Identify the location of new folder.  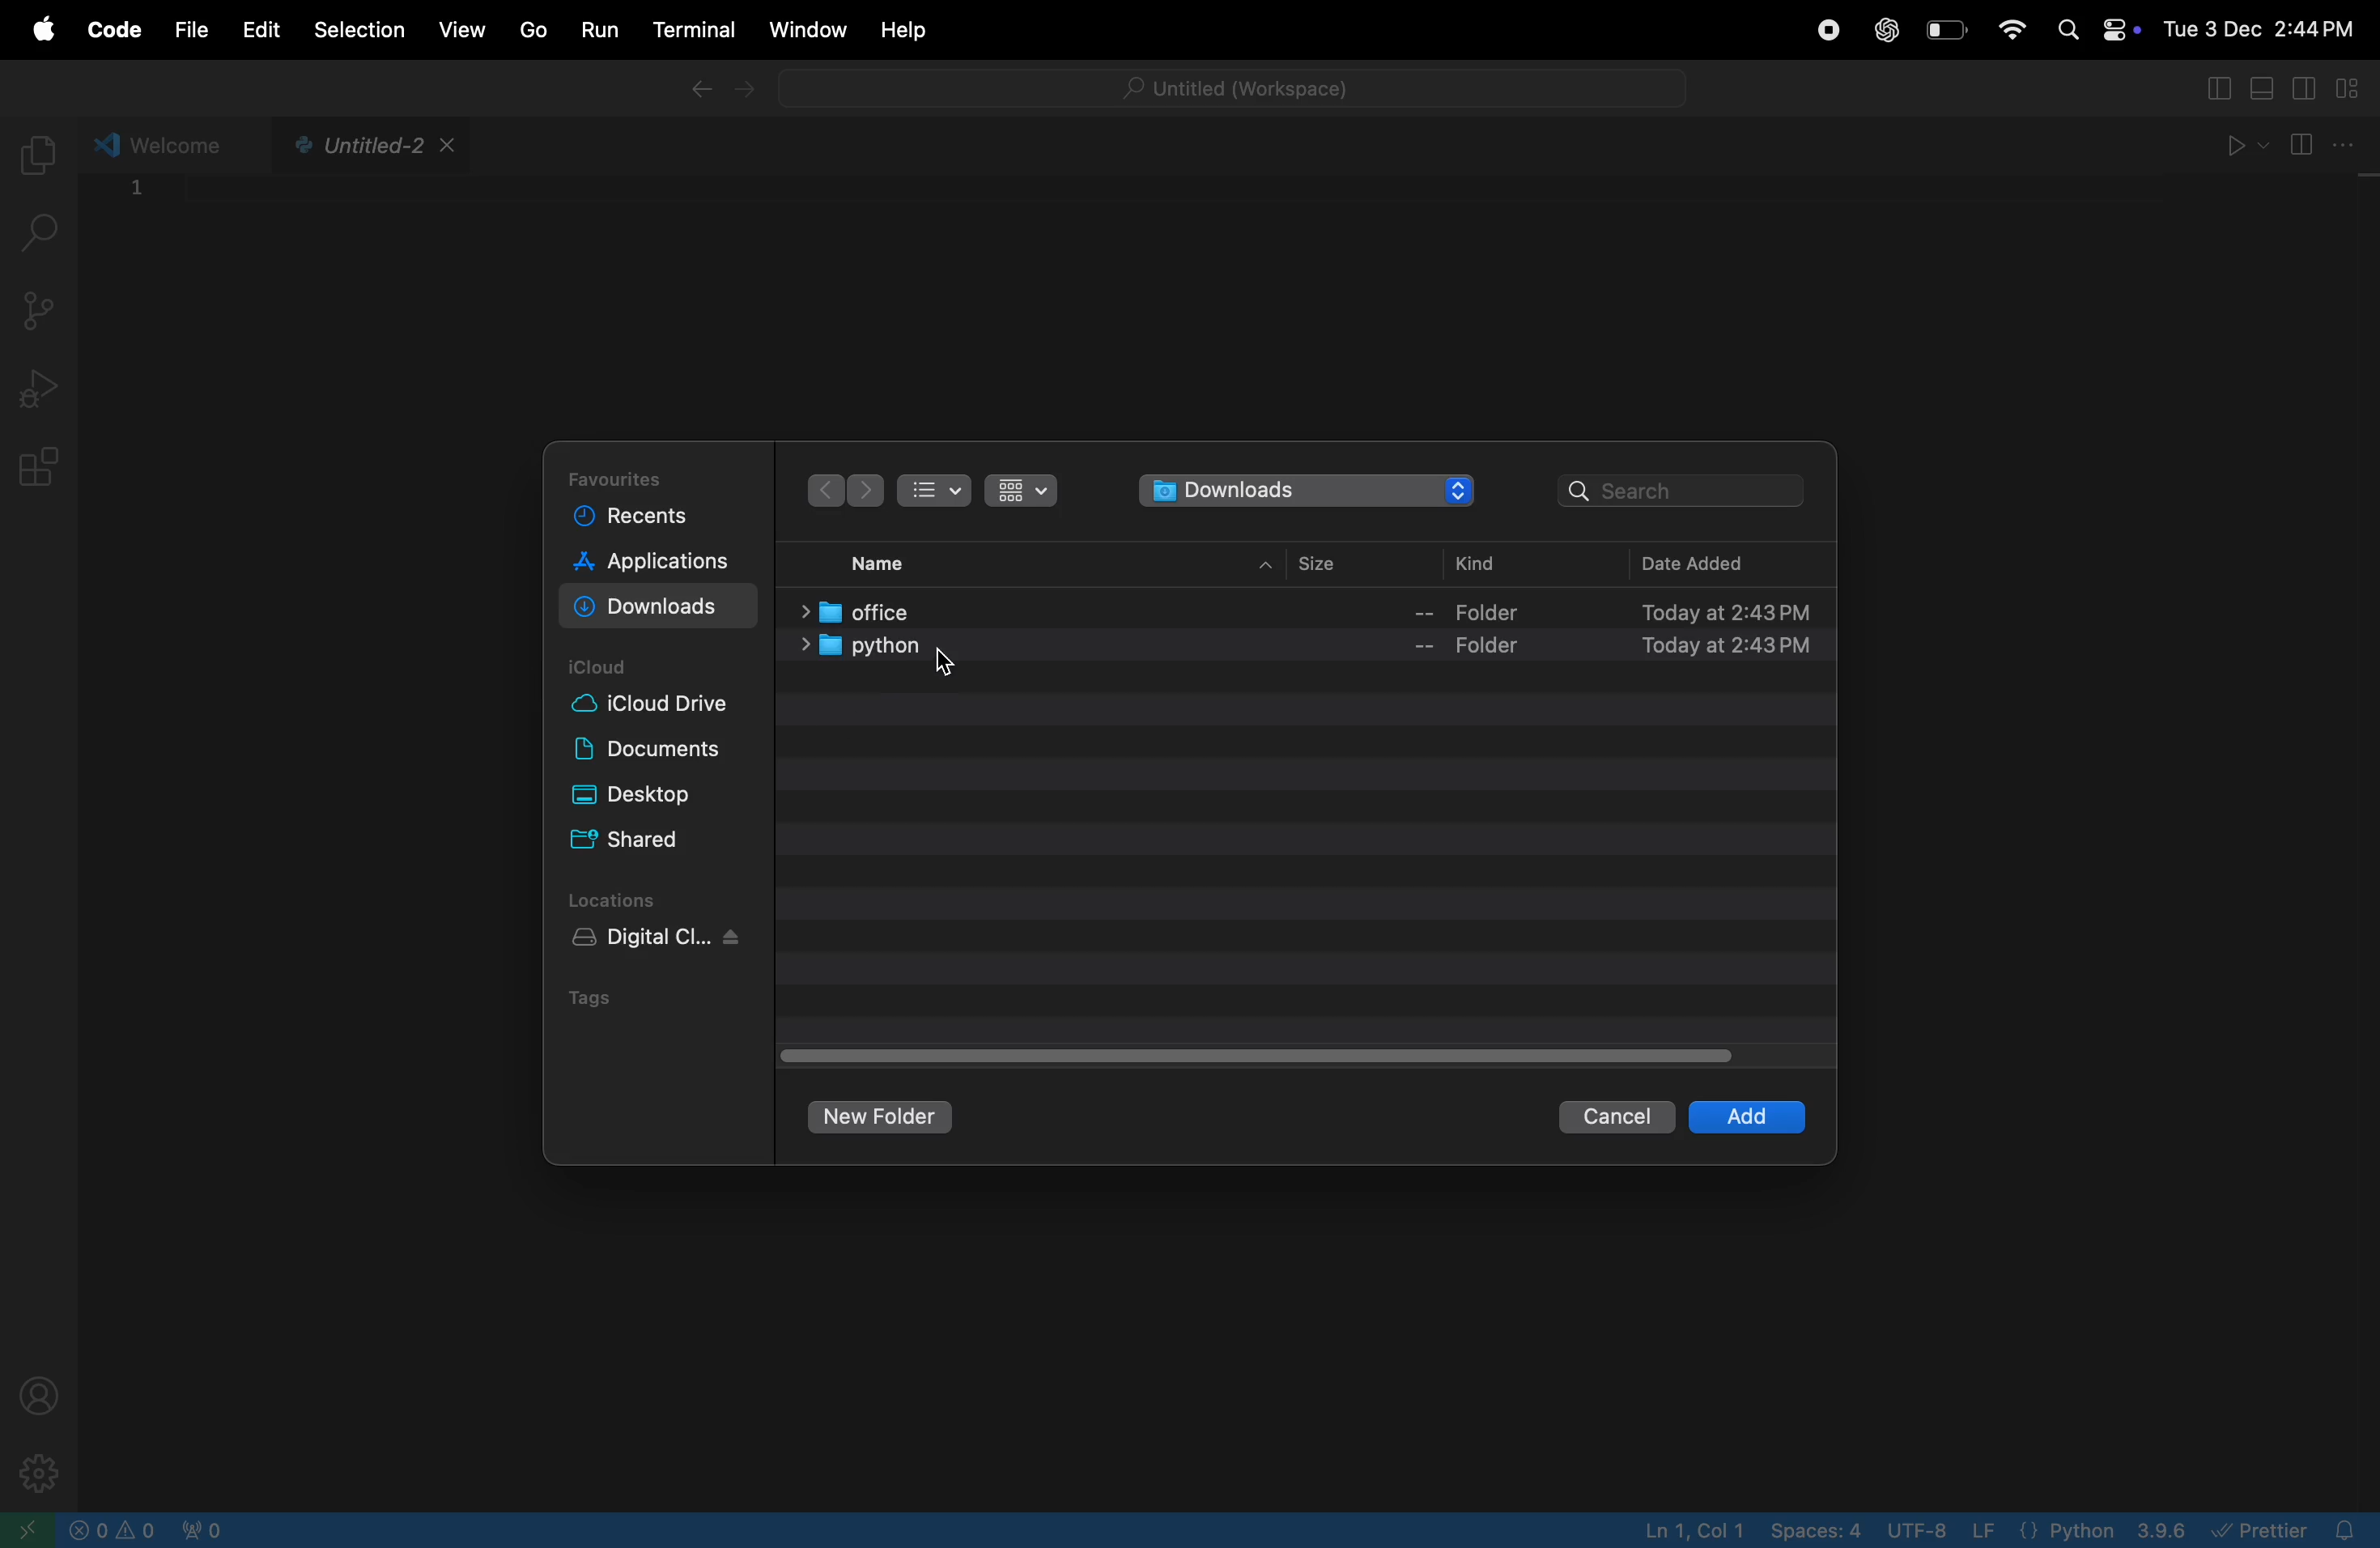
(881, 1116).